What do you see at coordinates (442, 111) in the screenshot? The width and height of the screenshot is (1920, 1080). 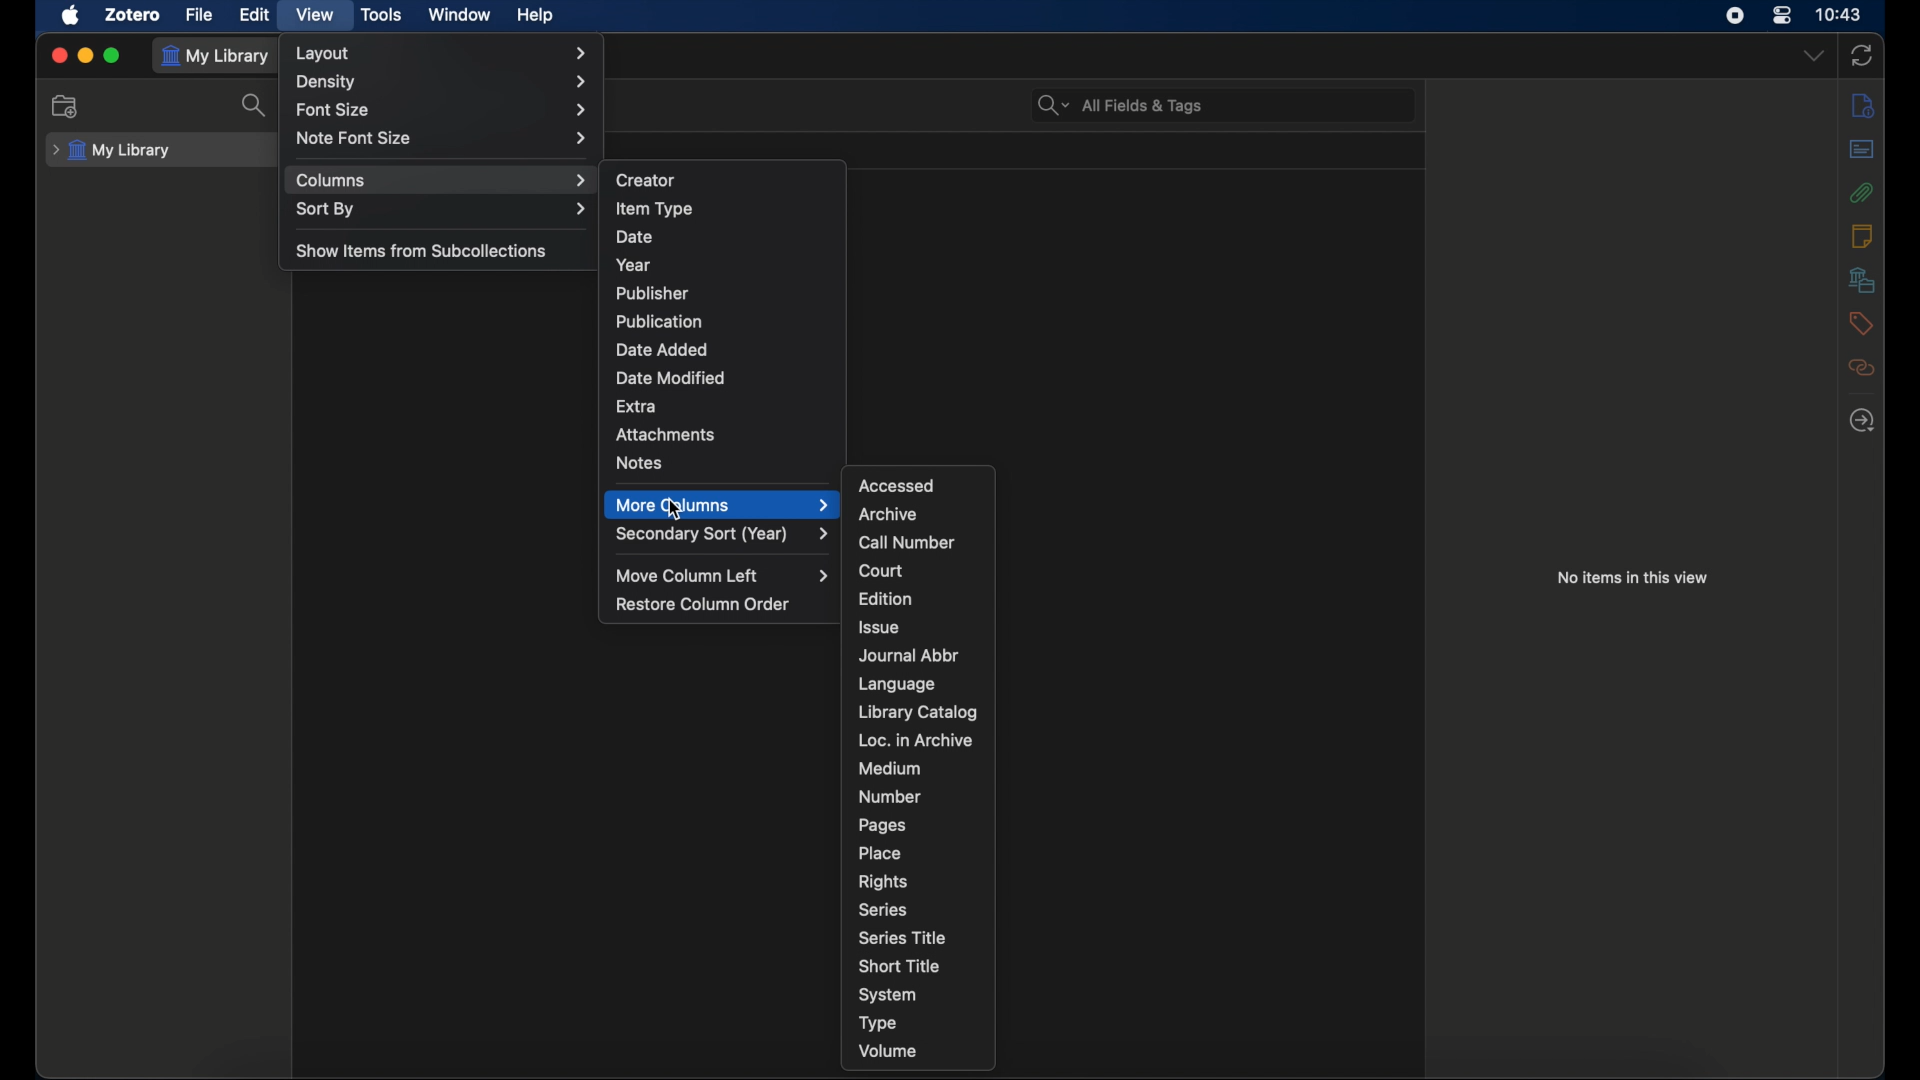 I see `font size` at bounding box center [442, 111].